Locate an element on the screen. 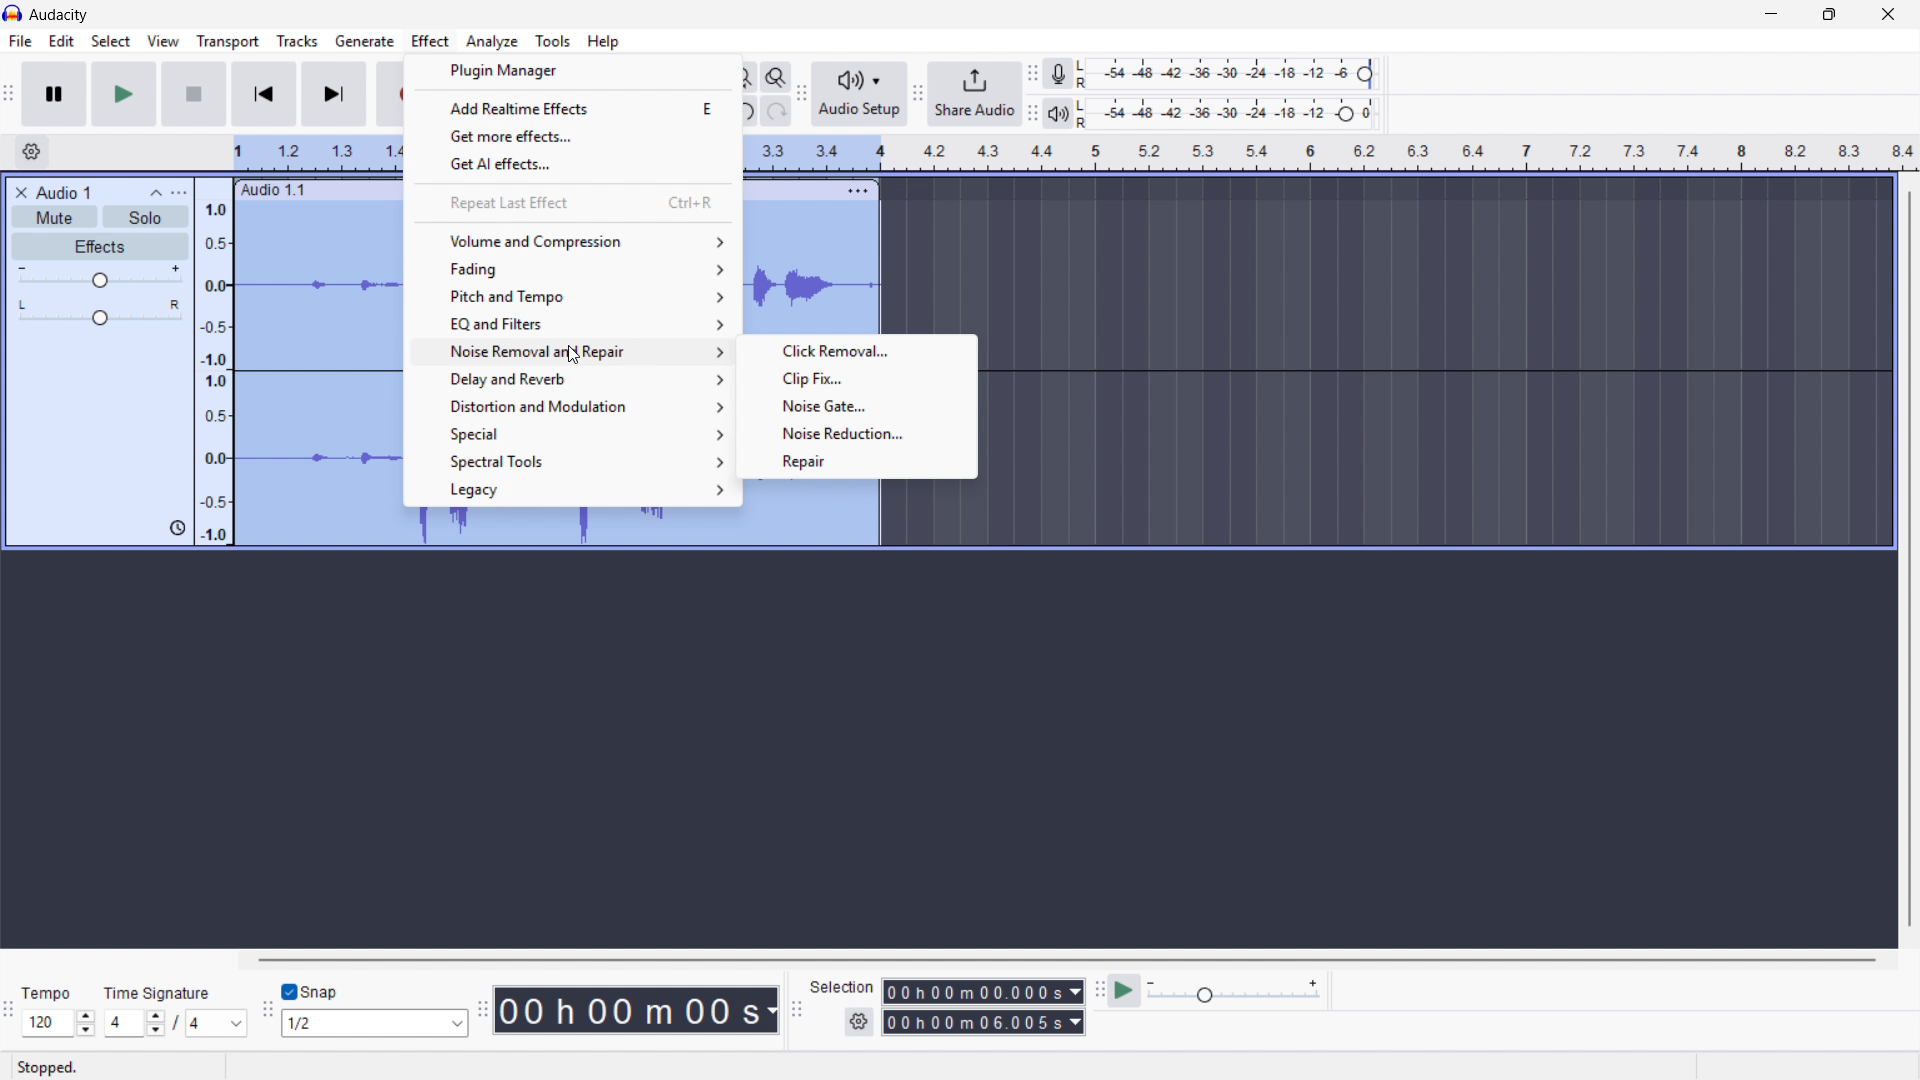 This screenshot has width=1920, height=1080. Close is located at coordinates (1889, 15).